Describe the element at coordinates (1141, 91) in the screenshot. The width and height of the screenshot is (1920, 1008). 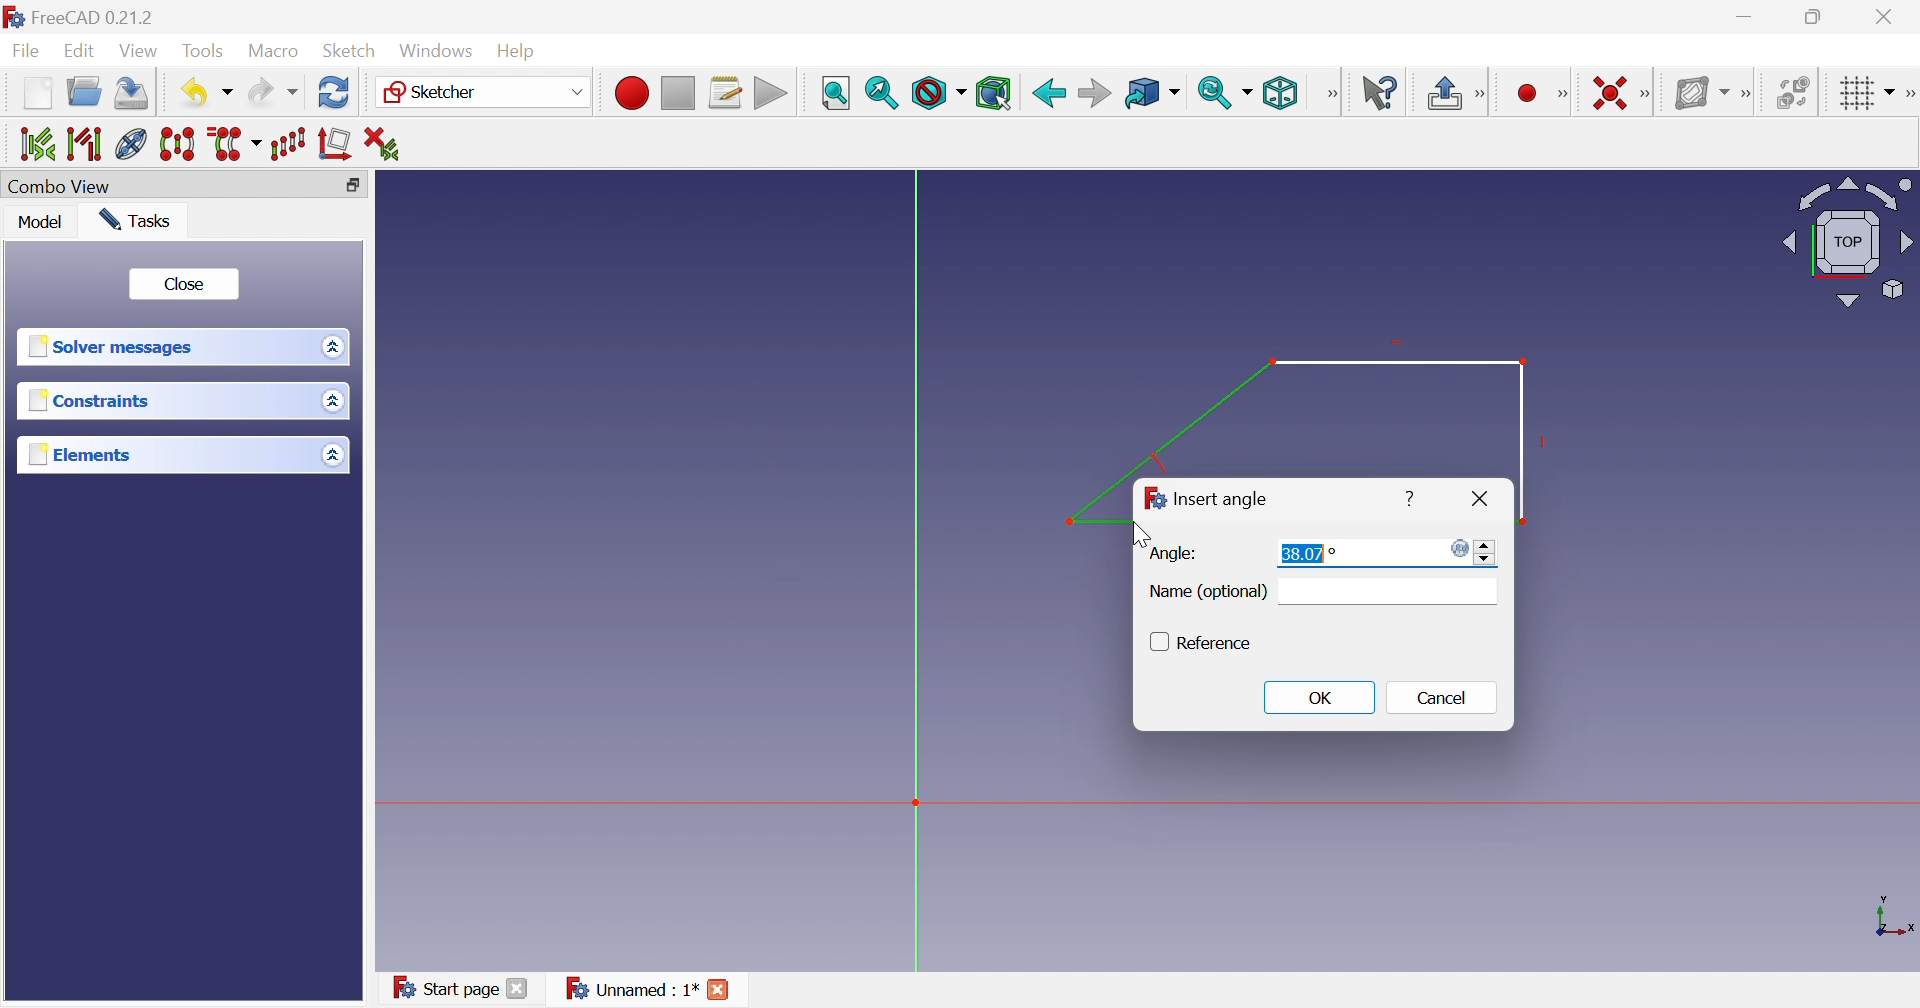
I see `Go to linked object` at that location.